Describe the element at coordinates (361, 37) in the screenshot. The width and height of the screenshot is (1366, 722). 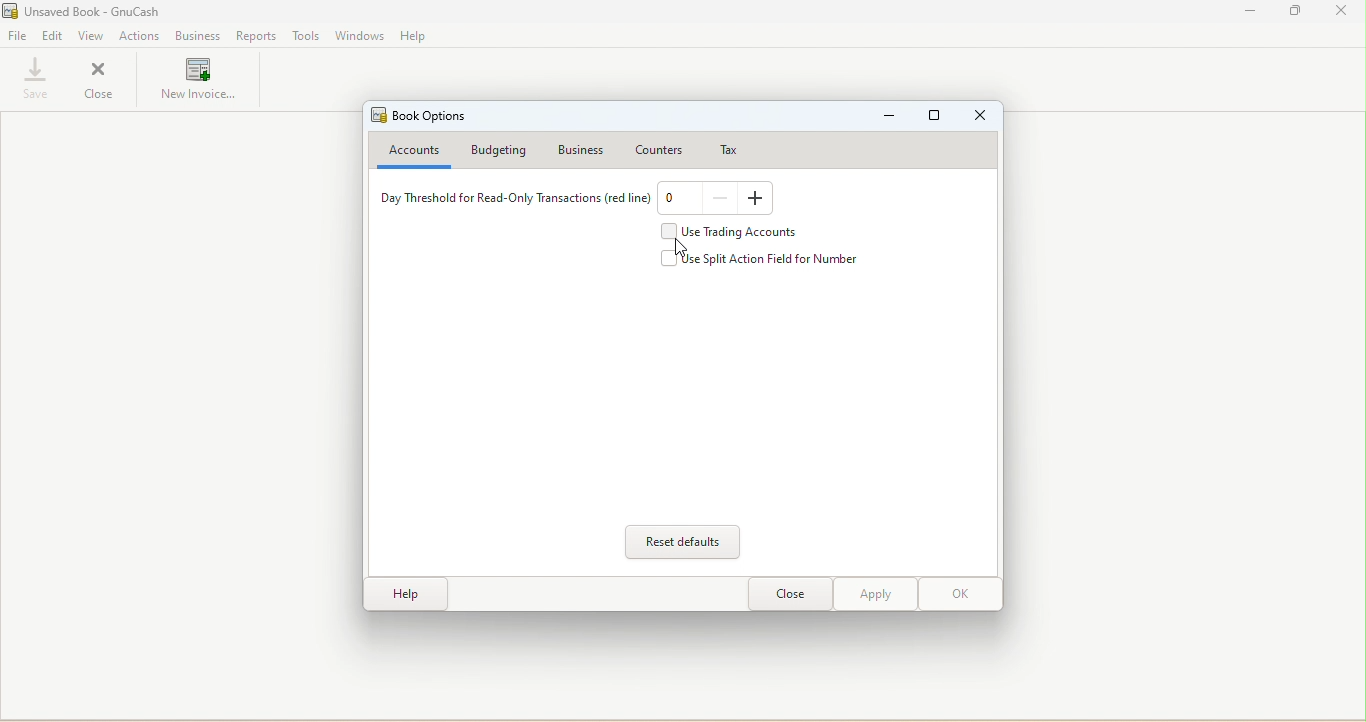
I see `Windows` at that location.